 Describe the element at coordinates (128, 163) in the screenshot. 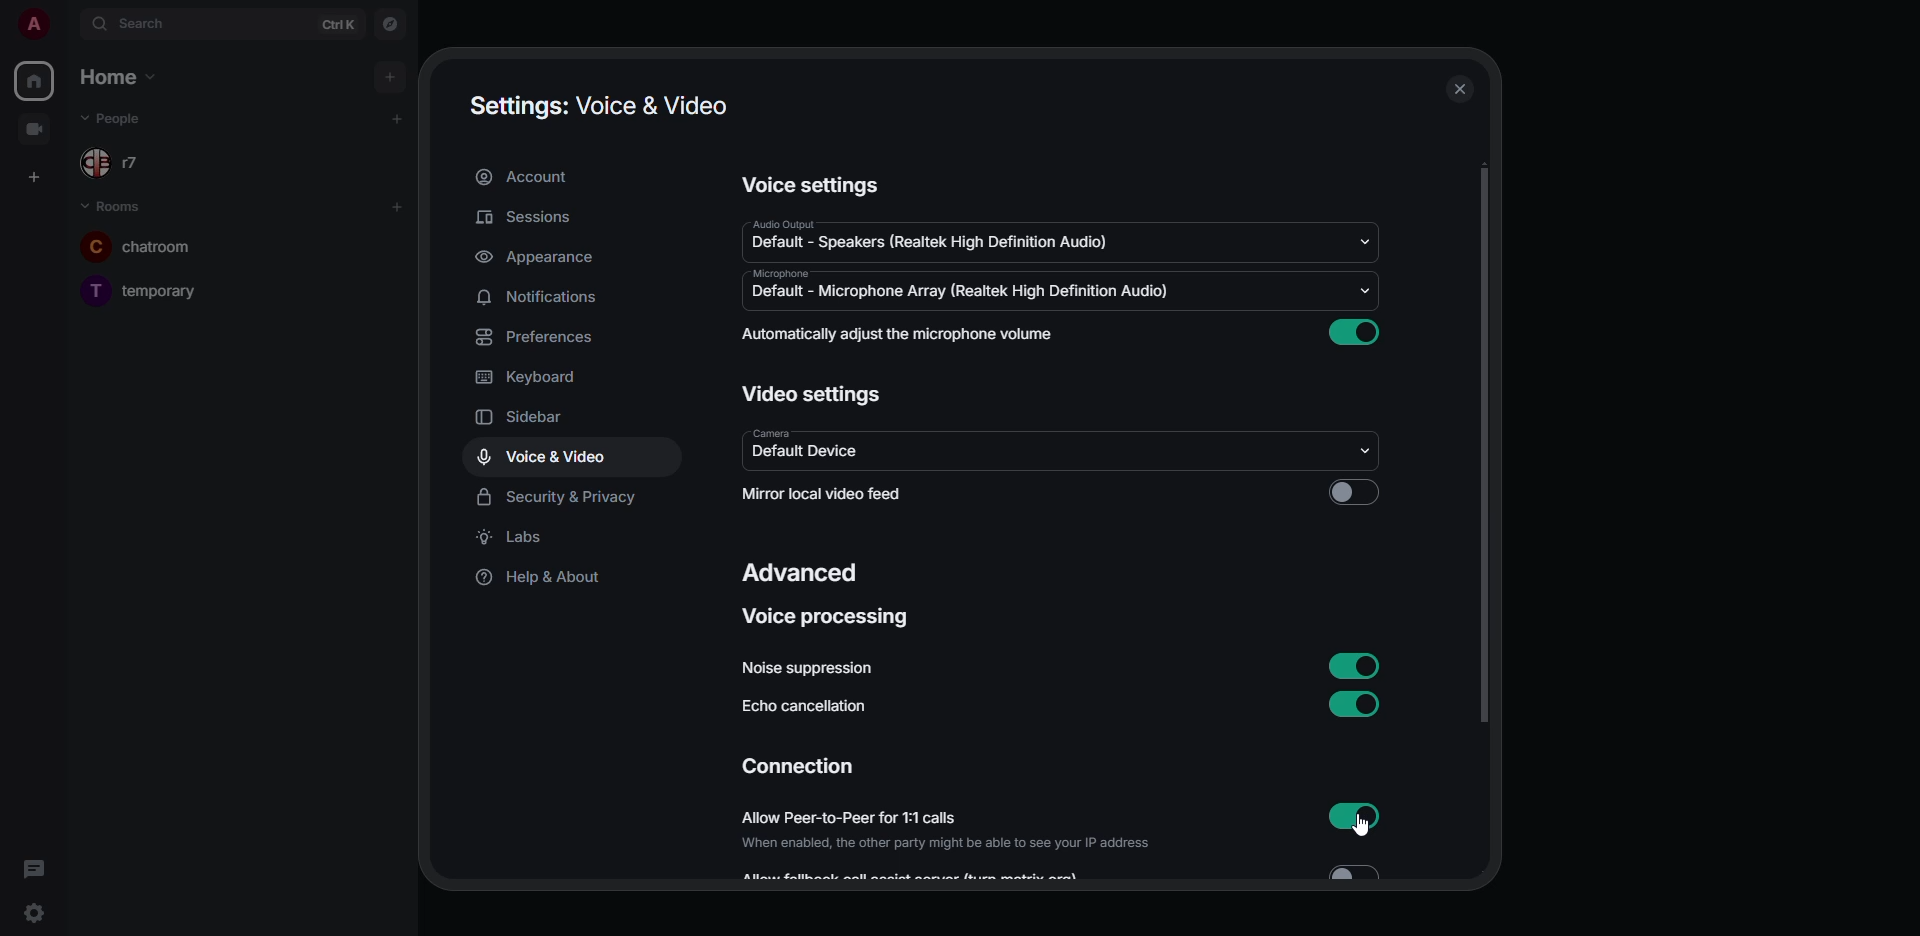

I see `people` at that location.